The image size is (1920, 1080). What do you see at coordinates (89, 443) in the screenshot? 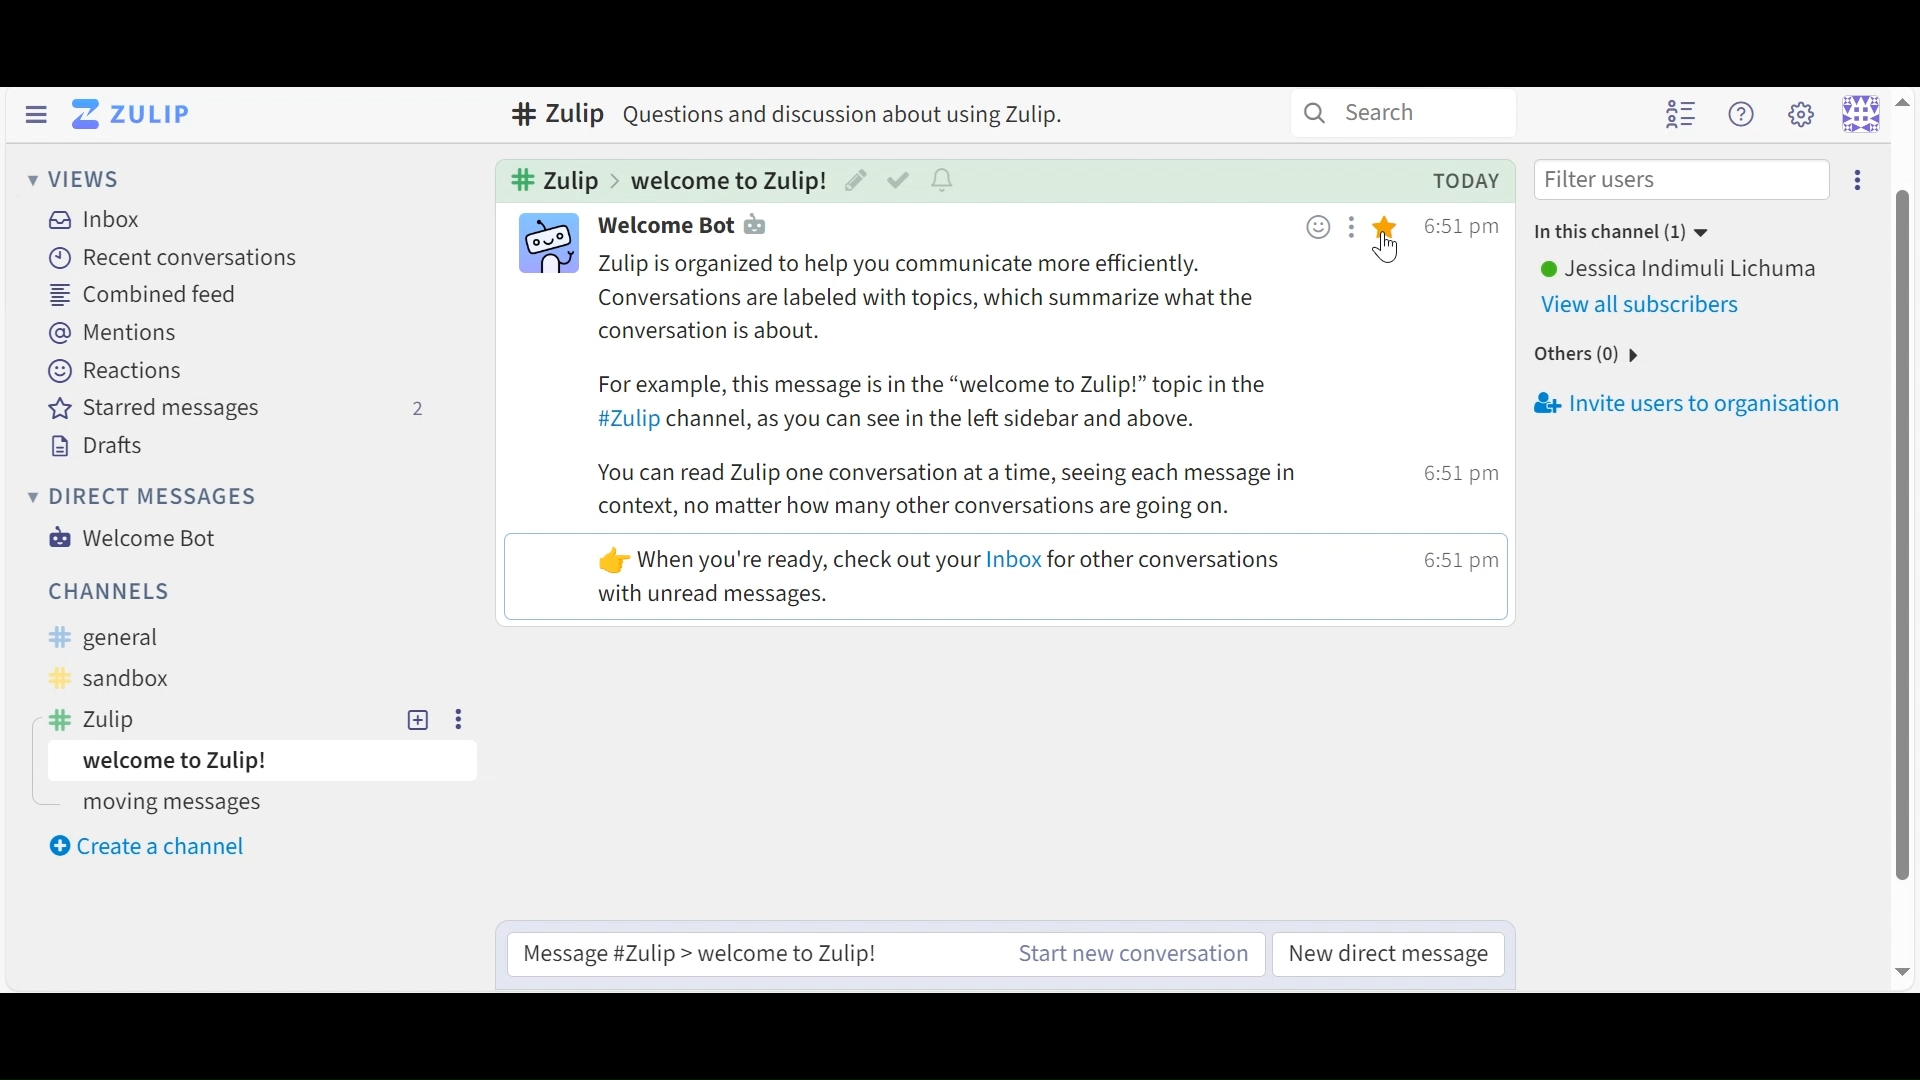
I see `Drafts` at bounding box center [89, 443].